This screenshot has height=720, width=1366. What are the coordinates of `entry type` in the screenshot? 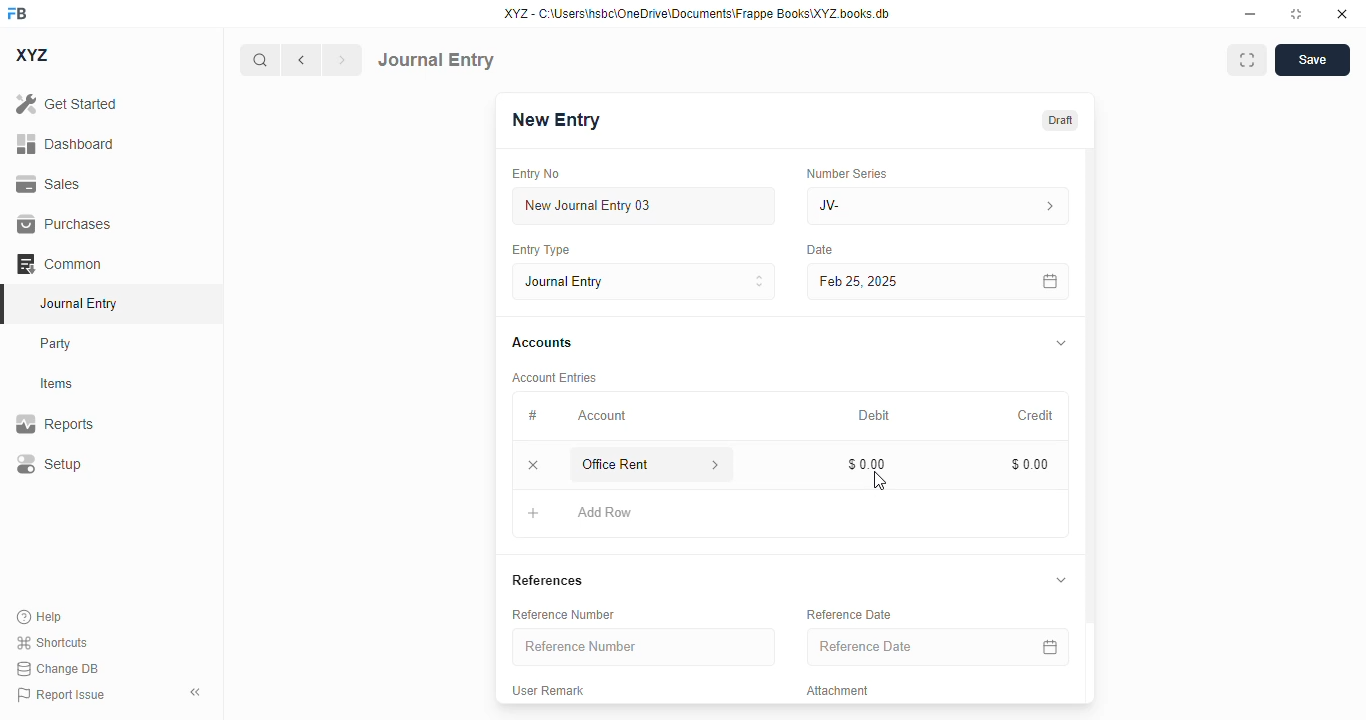 It's located at (643, 281).